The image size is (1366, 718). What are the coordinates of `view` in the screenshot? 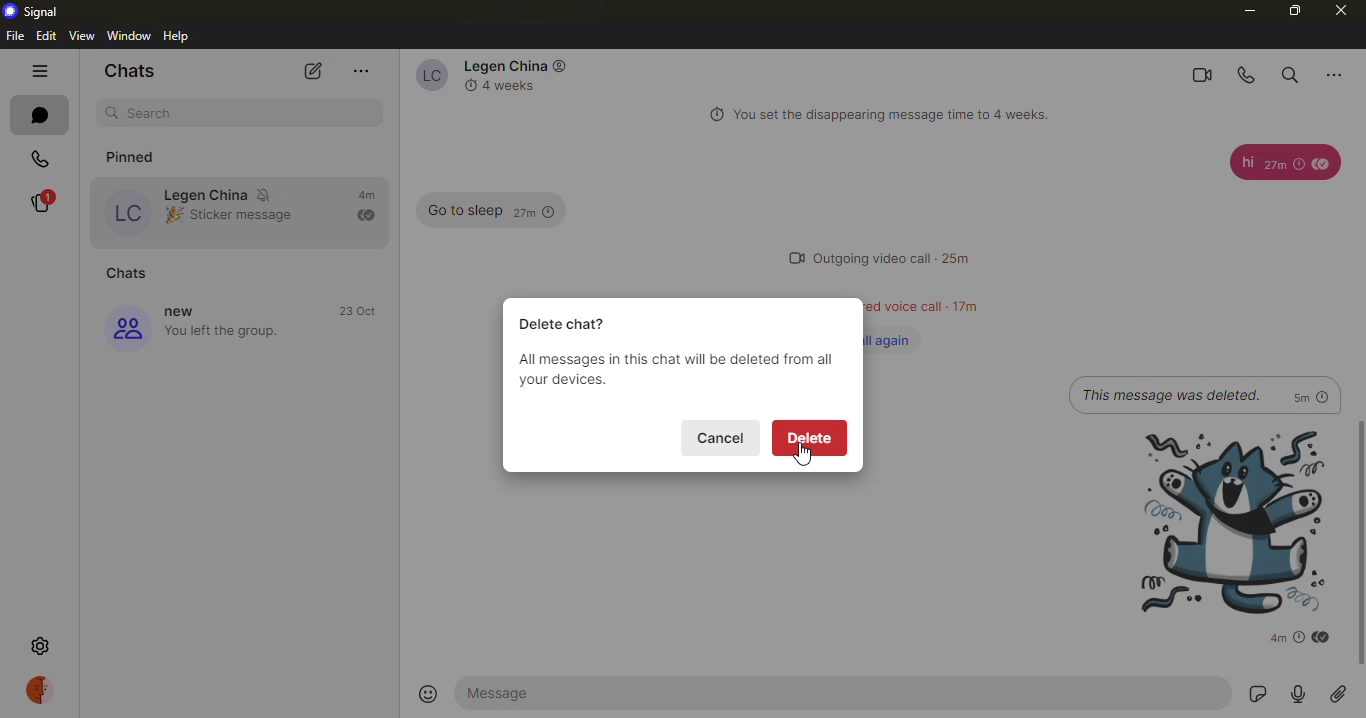 It's located at (82, 35).